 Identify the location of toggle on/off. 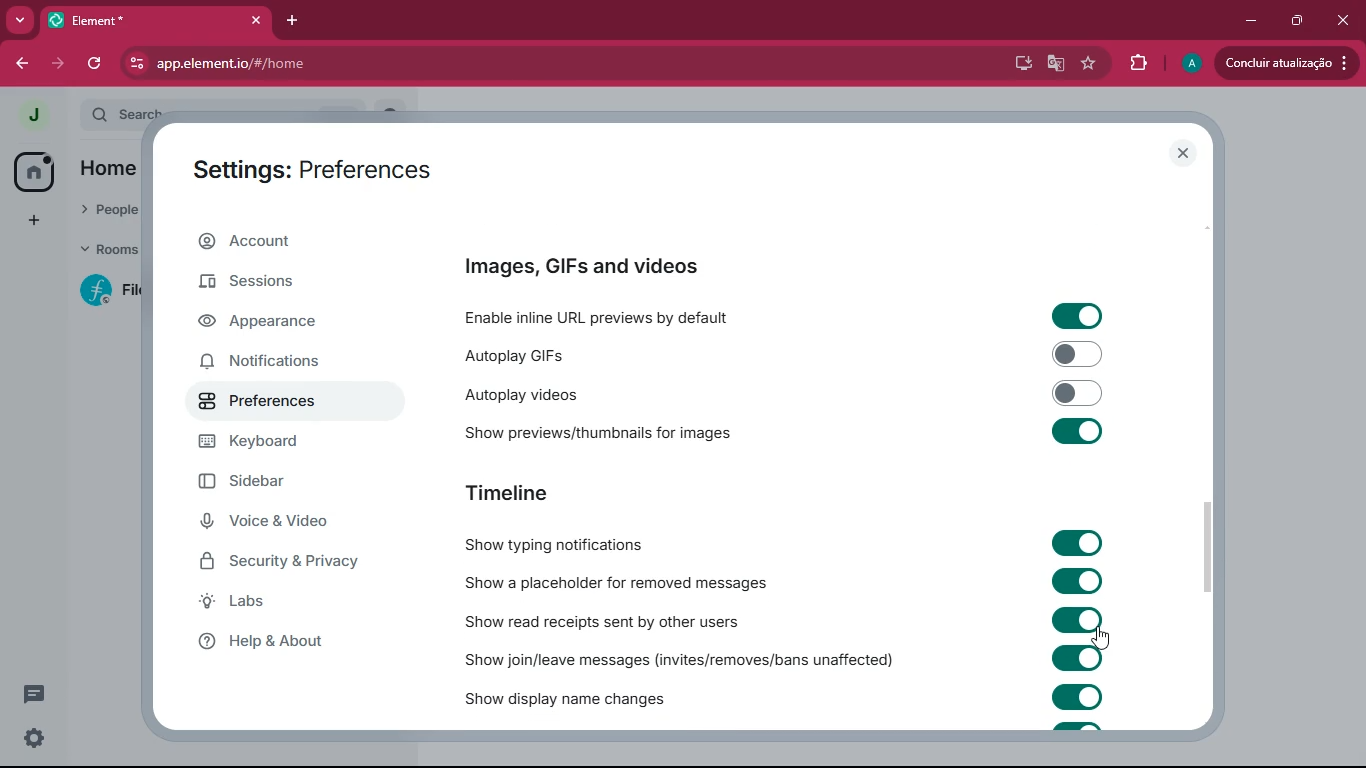
(1078, 393).